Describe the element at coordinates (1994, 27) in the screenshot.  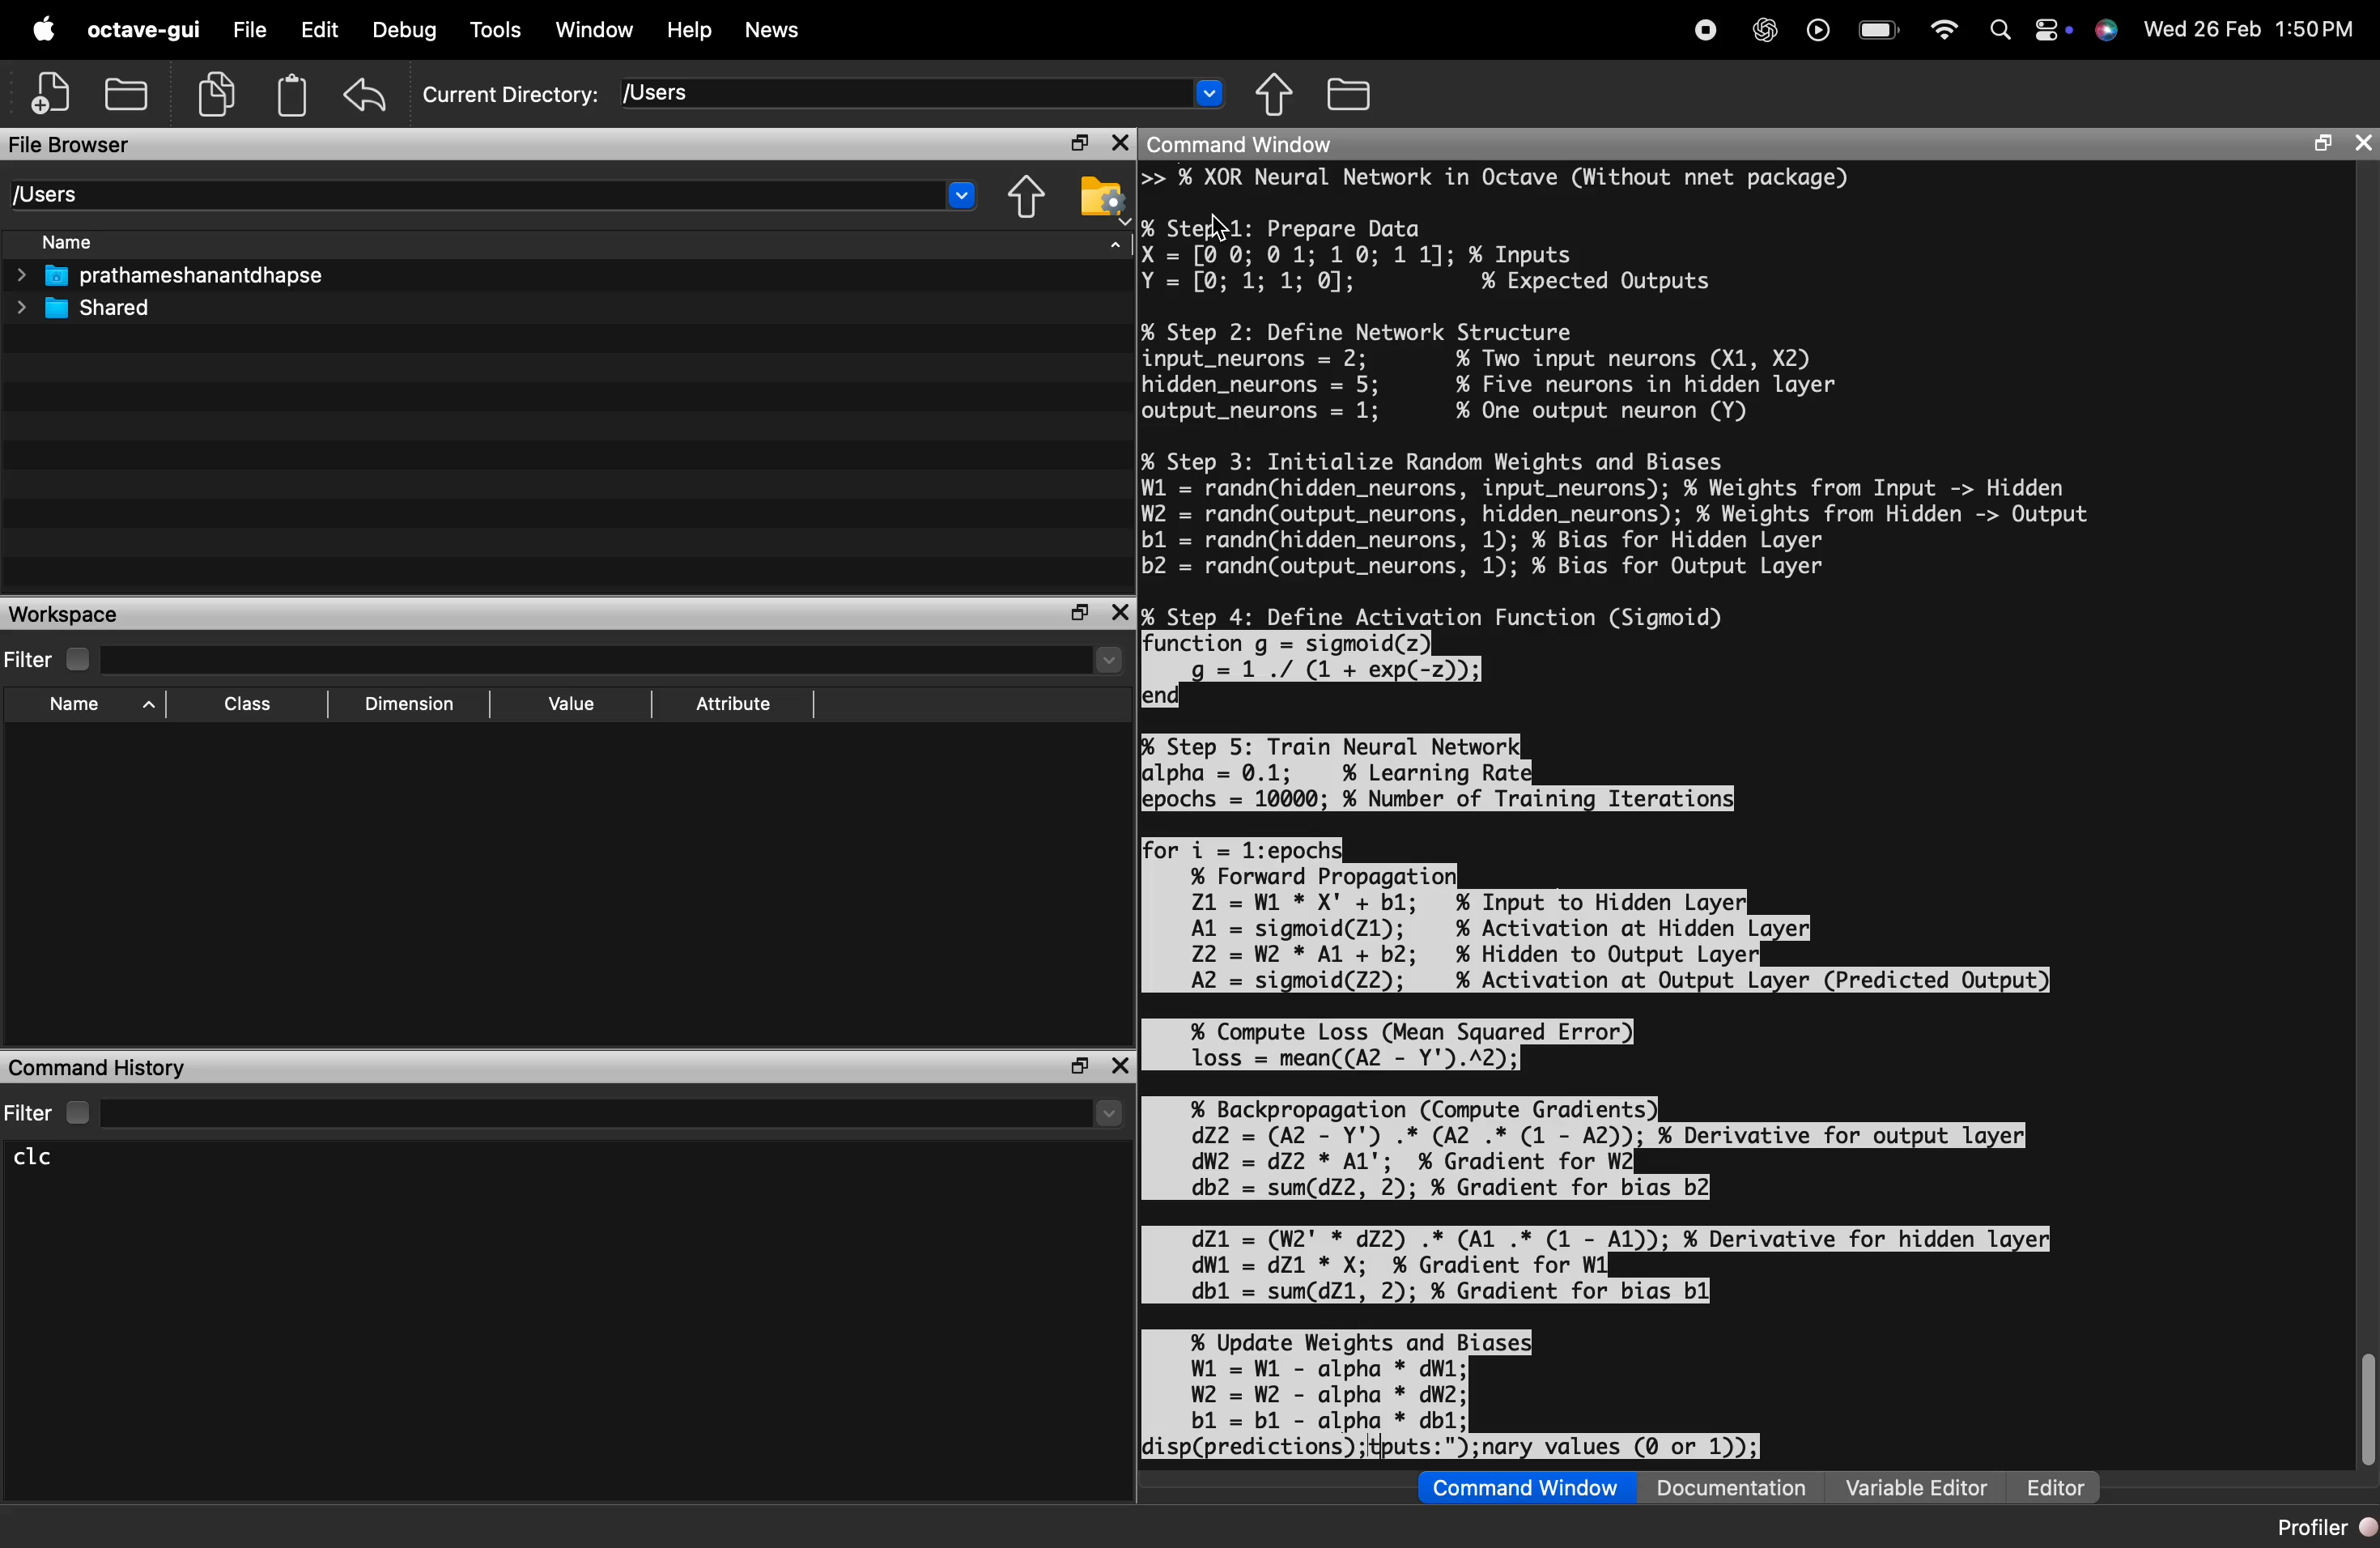
I see `Search` at that location.